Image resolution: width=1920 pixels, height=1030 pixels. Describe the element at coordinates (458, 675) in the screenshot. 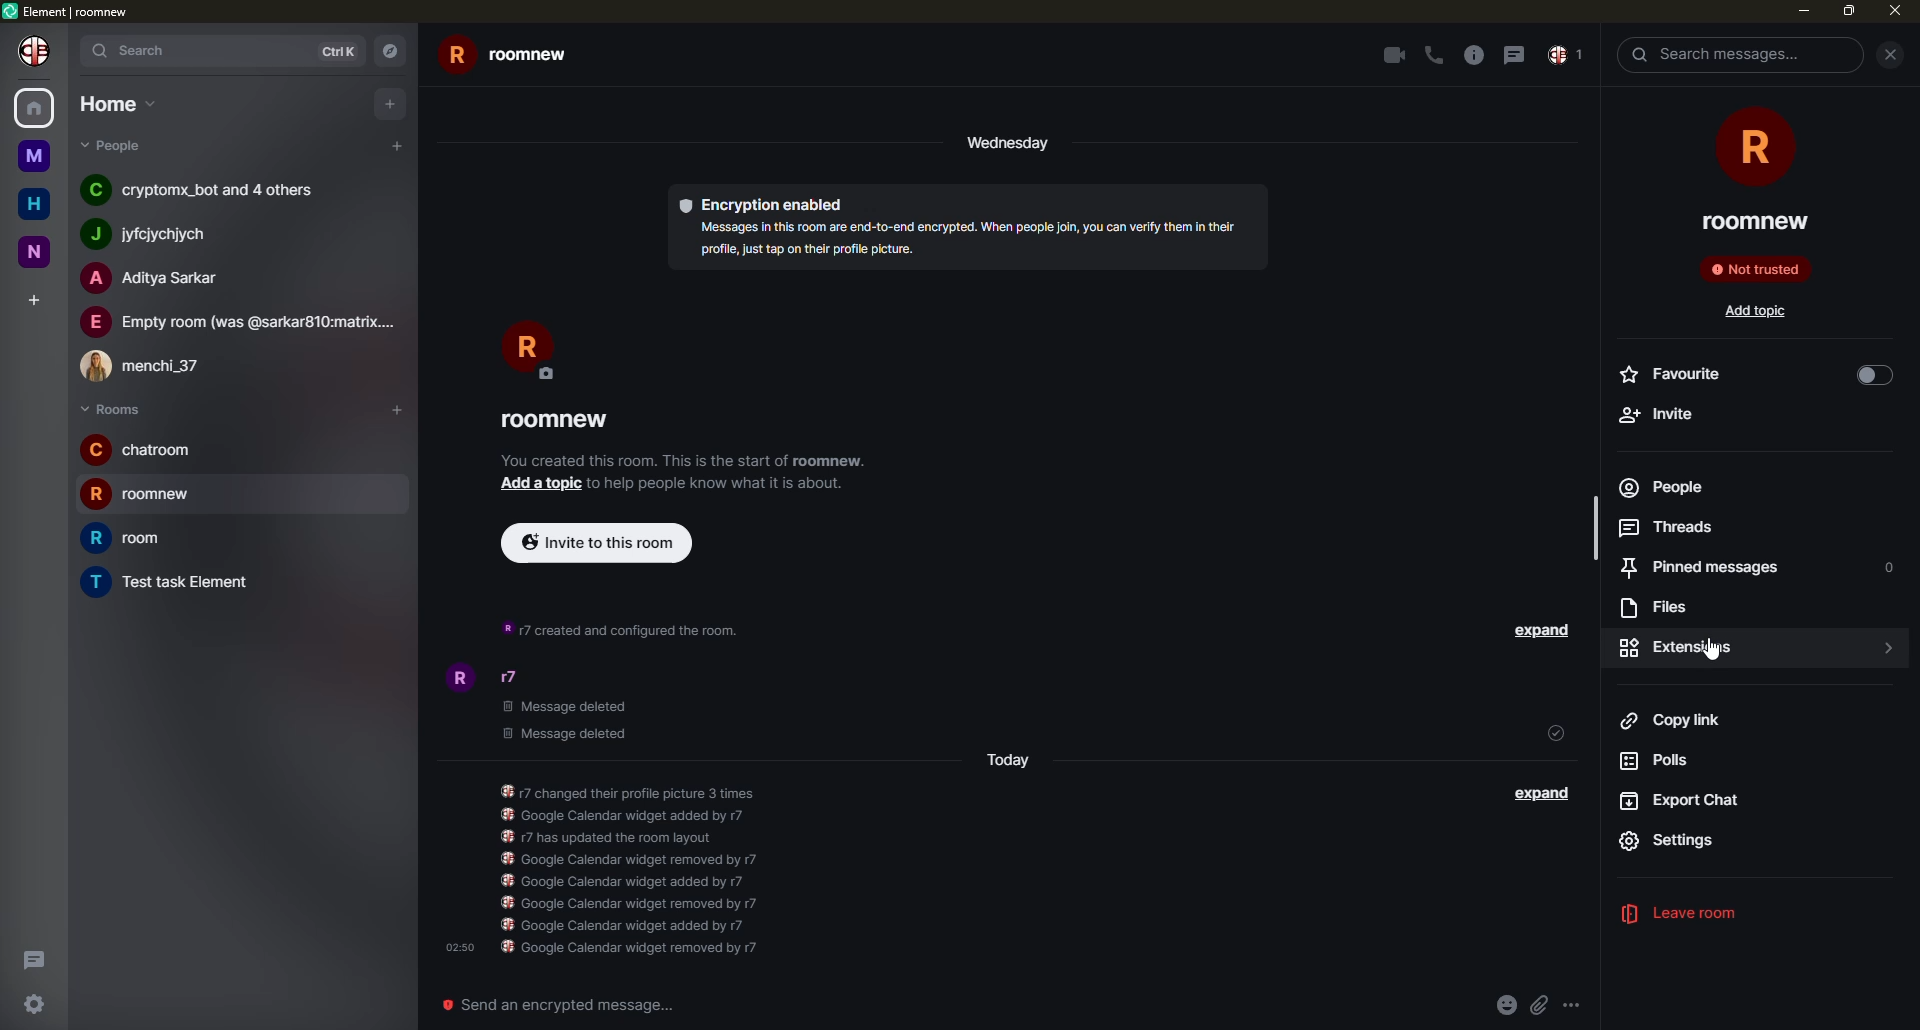

I see `profile` at that location.